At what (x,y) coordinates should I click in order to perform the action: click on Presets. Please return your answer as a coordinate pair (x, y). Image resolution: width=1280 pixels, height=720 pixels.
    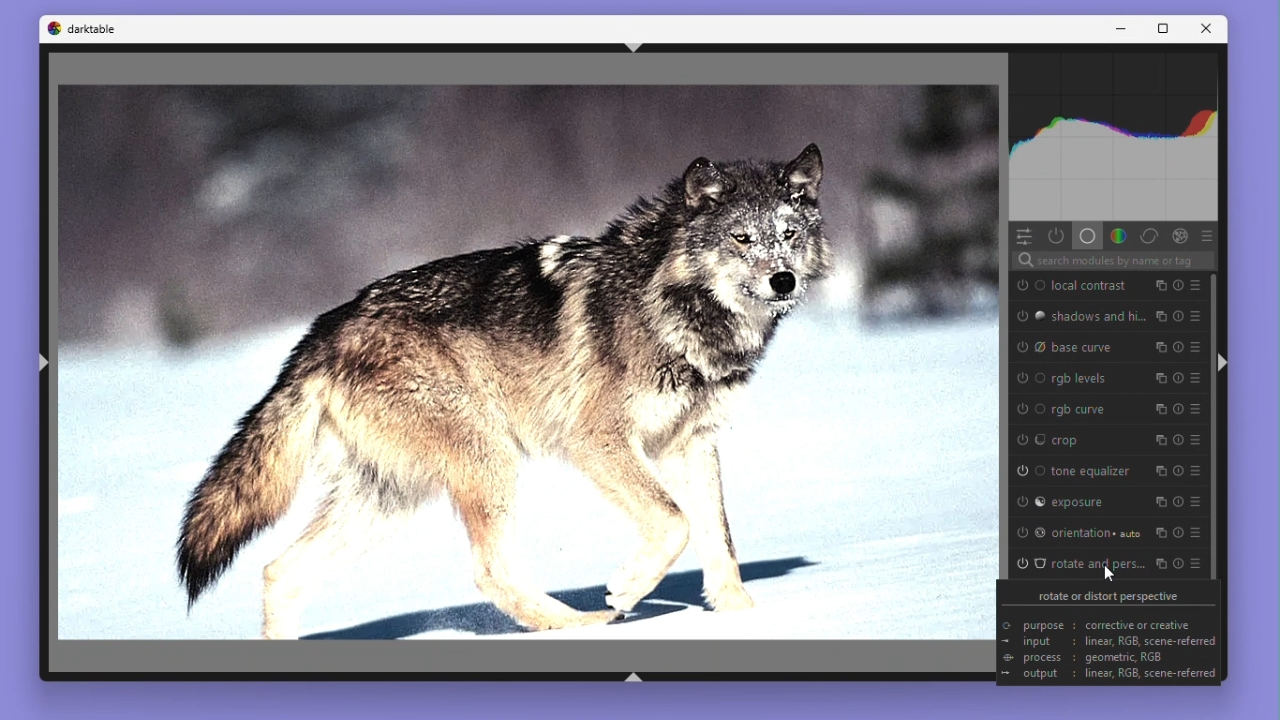
    Looking at the image, I should click on (1212, 235).